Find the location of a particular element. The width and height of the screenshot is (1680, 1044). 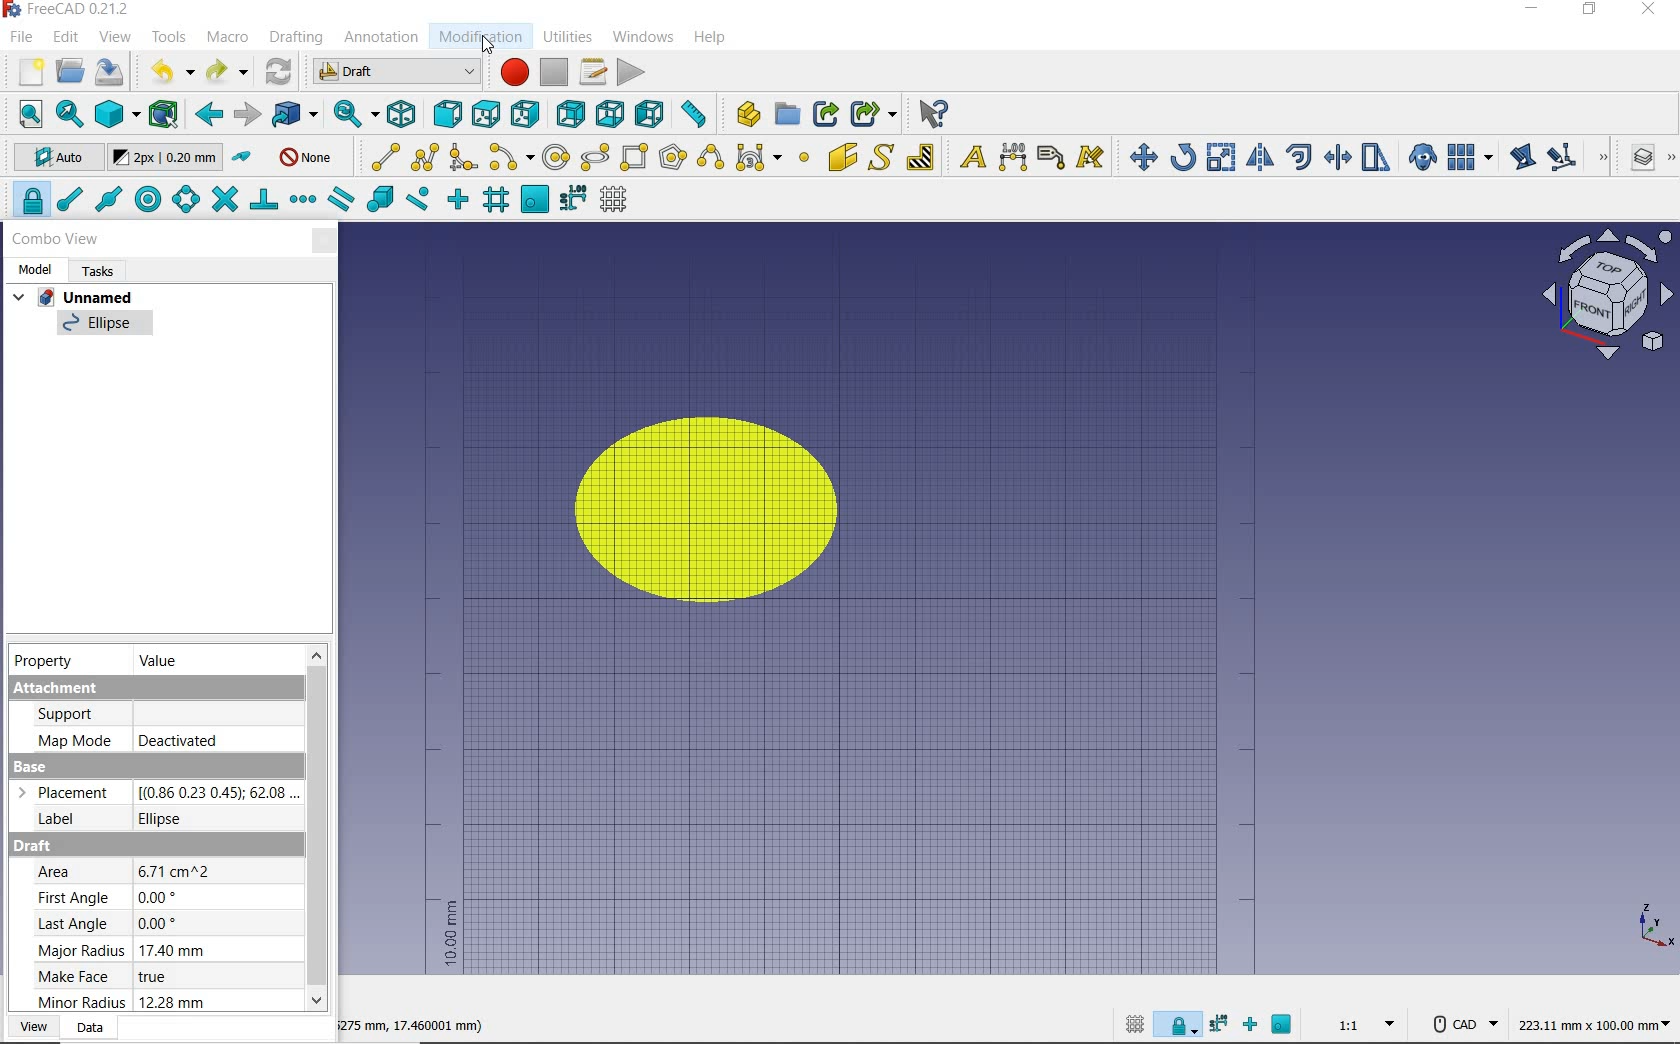

offset is located at coordinates (1298, 157).